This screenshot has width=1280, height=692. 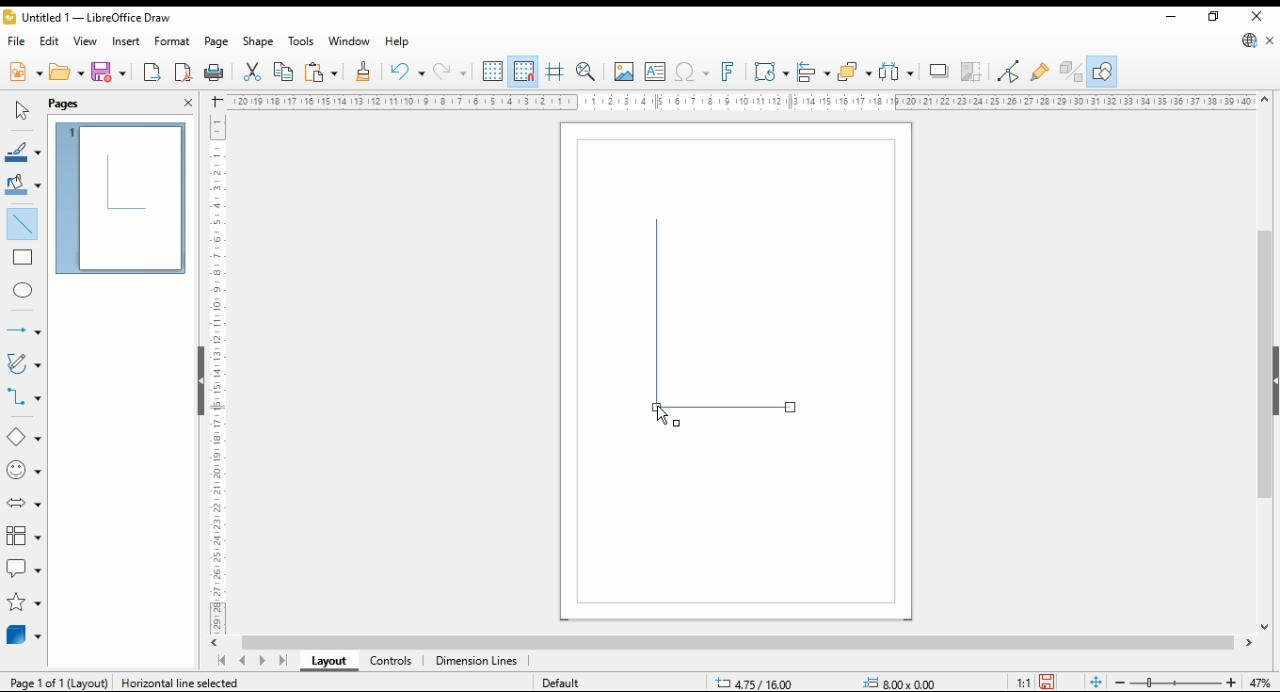 I want to click on flowchart, so click(x=24, y=537).